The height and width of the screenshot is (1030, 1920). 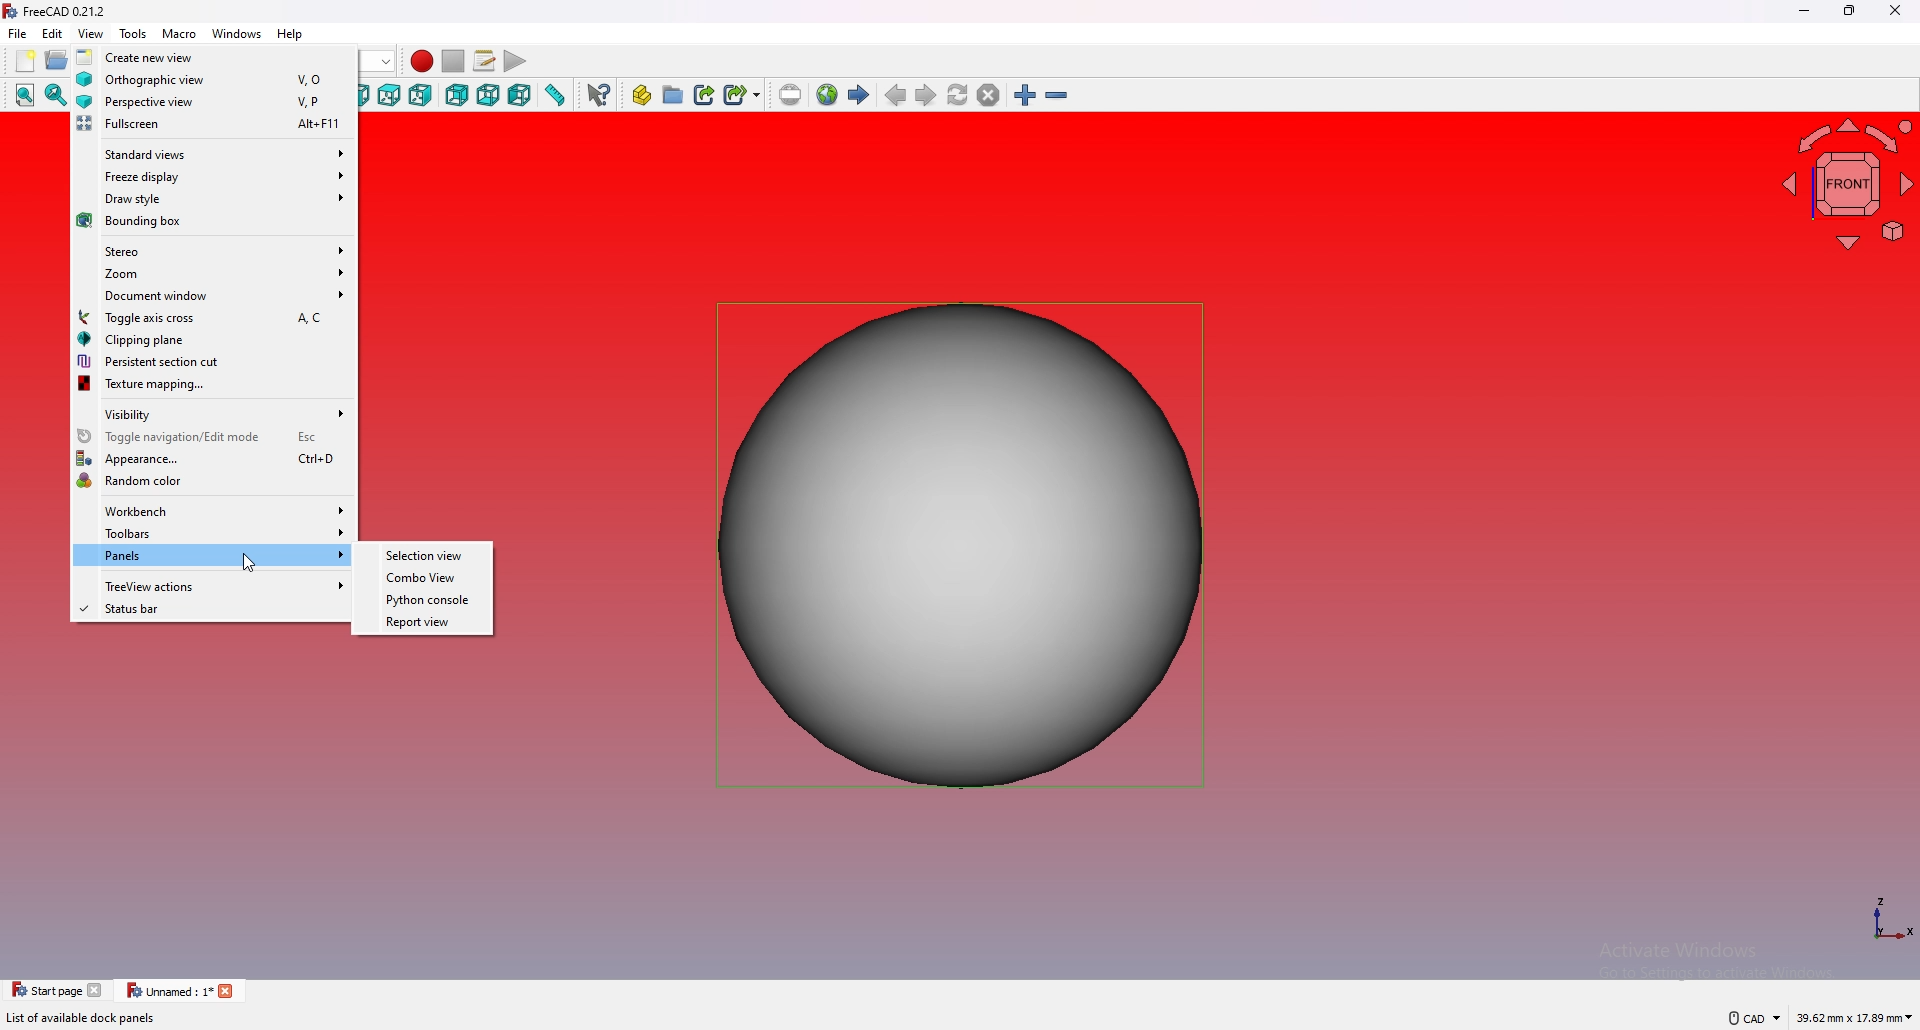 What do you see at coordinates (1751, 1018) in the screenshot?
I see `CAD navigation` at bounding box center [1751, 1018].